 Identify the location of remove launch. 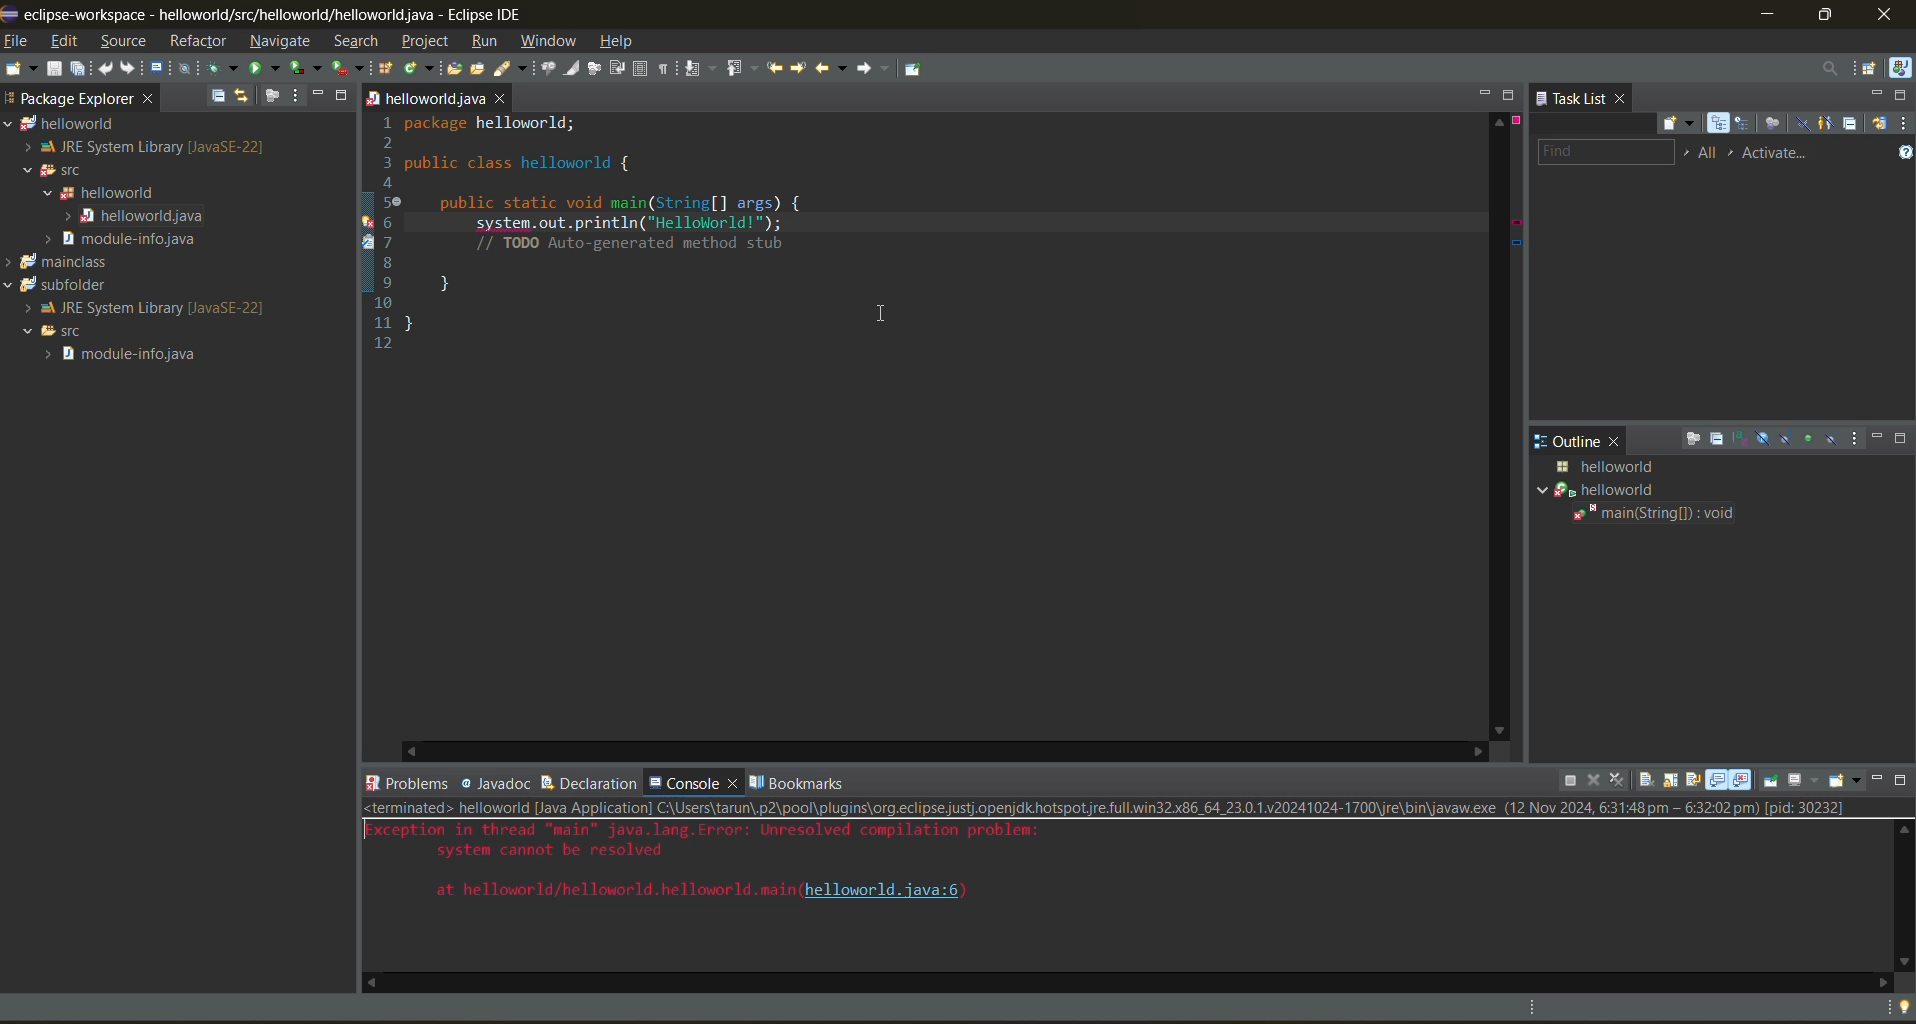
(1599, 780).